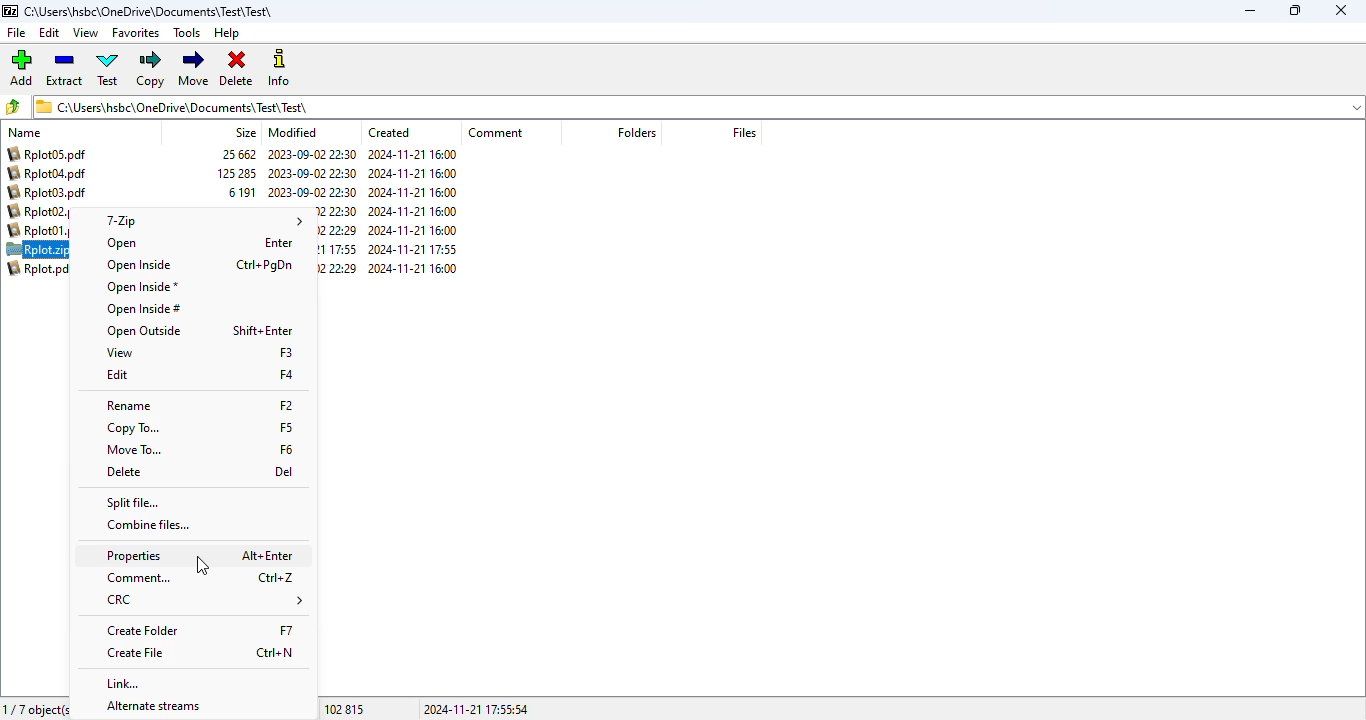 This screenshot has width=1366, height=720. Describe the element at coordinates (136, 265) in the screenshot. I see `open inside` at that location.